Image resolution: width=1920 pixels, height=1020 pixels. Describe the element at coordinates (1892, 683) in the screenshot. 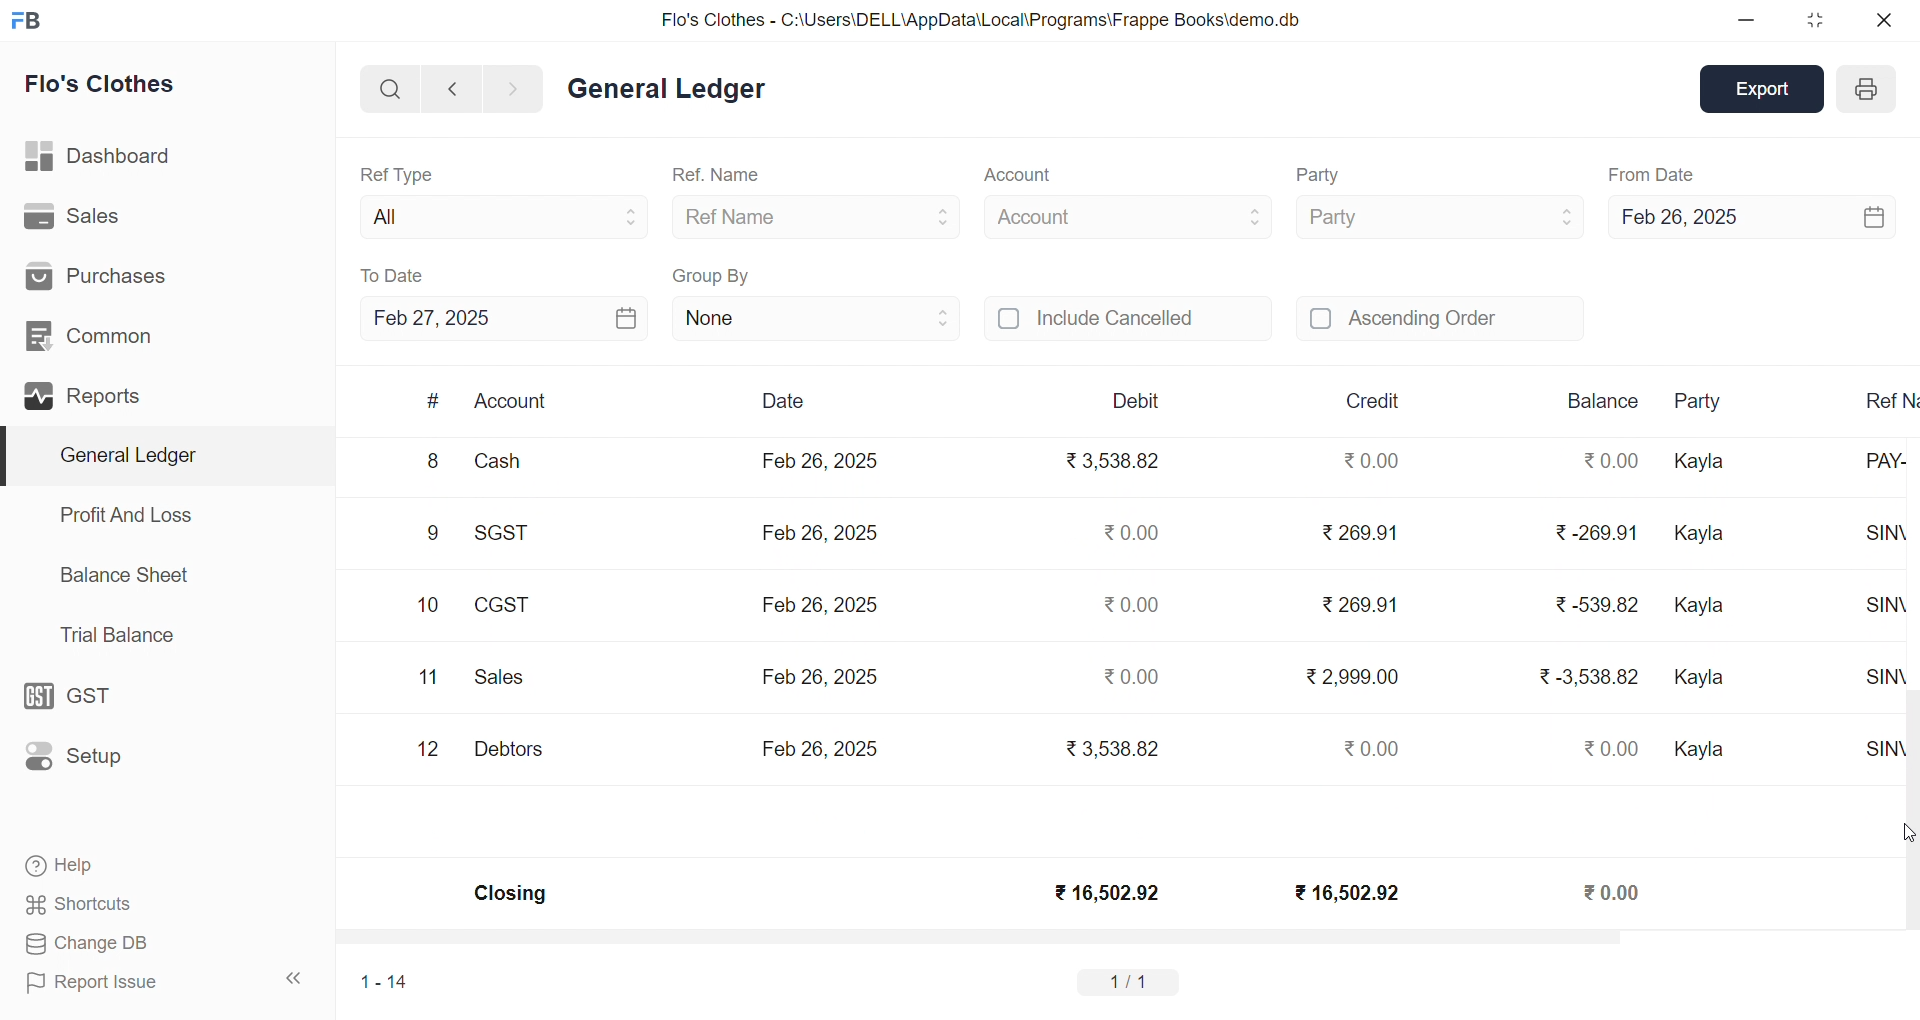

I see `SINV-` at that location.